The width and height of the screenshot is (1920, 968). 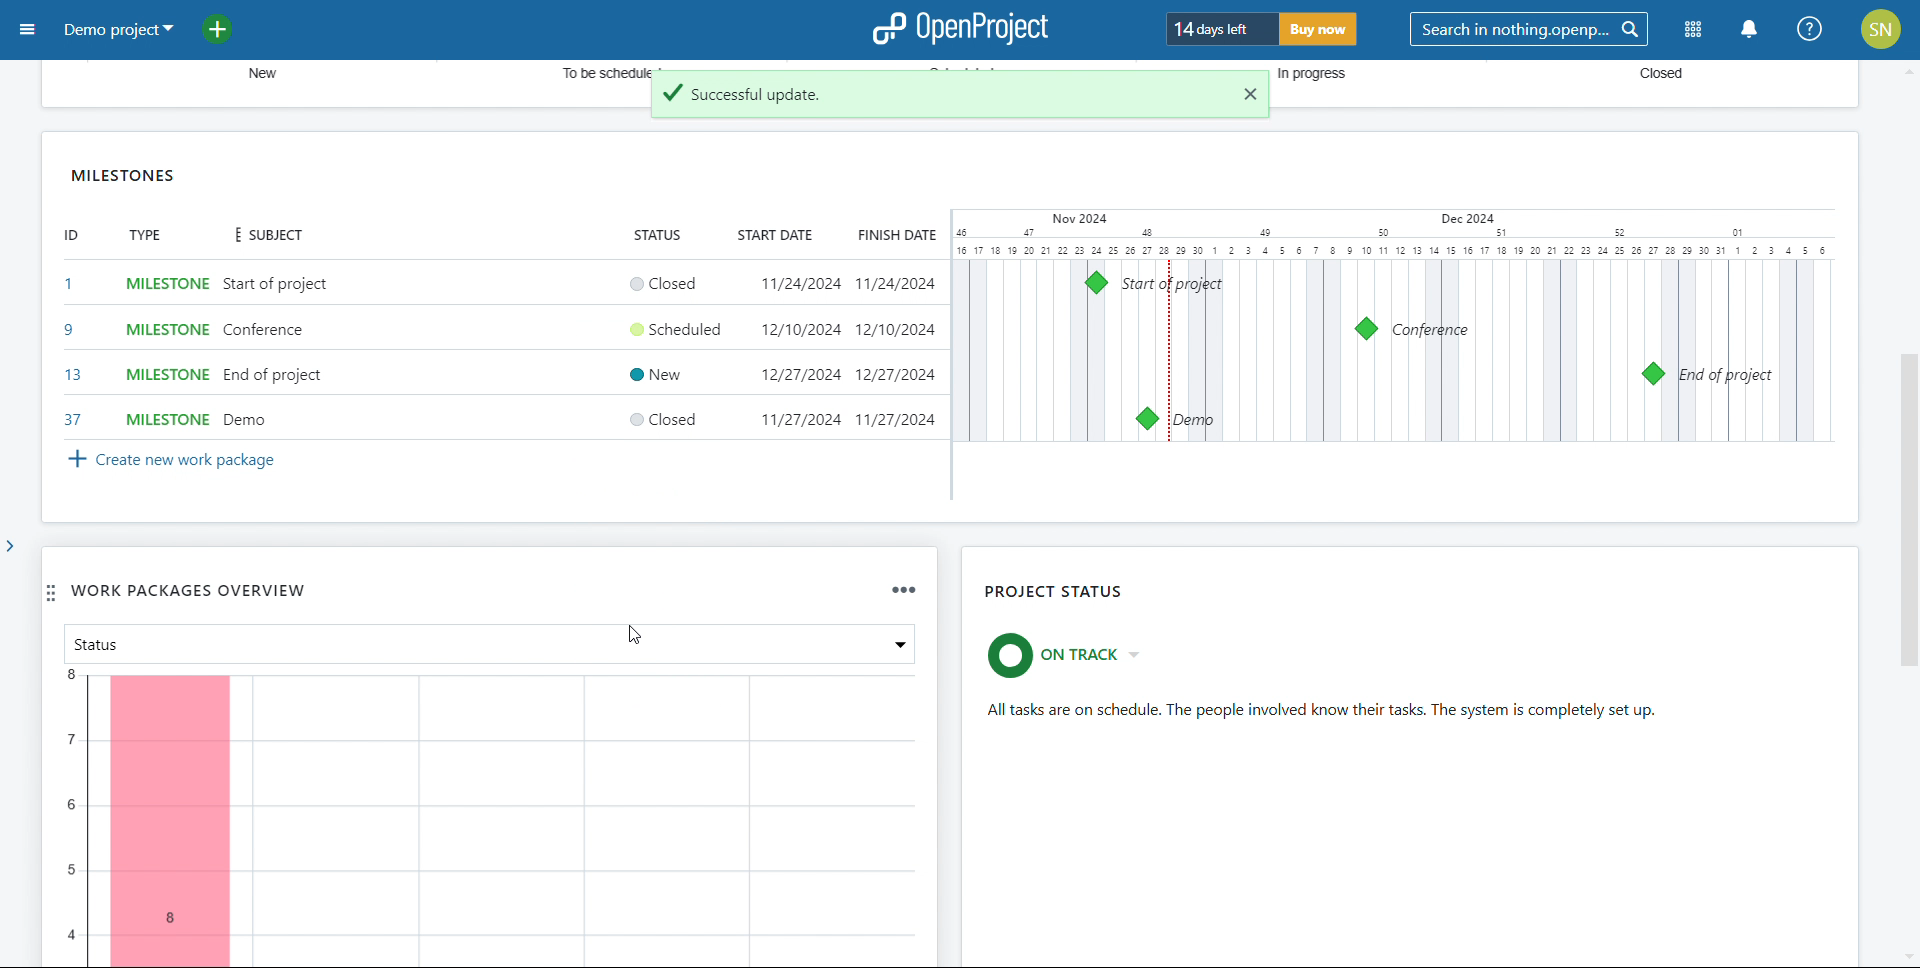 What do you see at coordinates (1367, 329) in the screenshot?
I see `milestone 9` at bounding box center [1367, 329].